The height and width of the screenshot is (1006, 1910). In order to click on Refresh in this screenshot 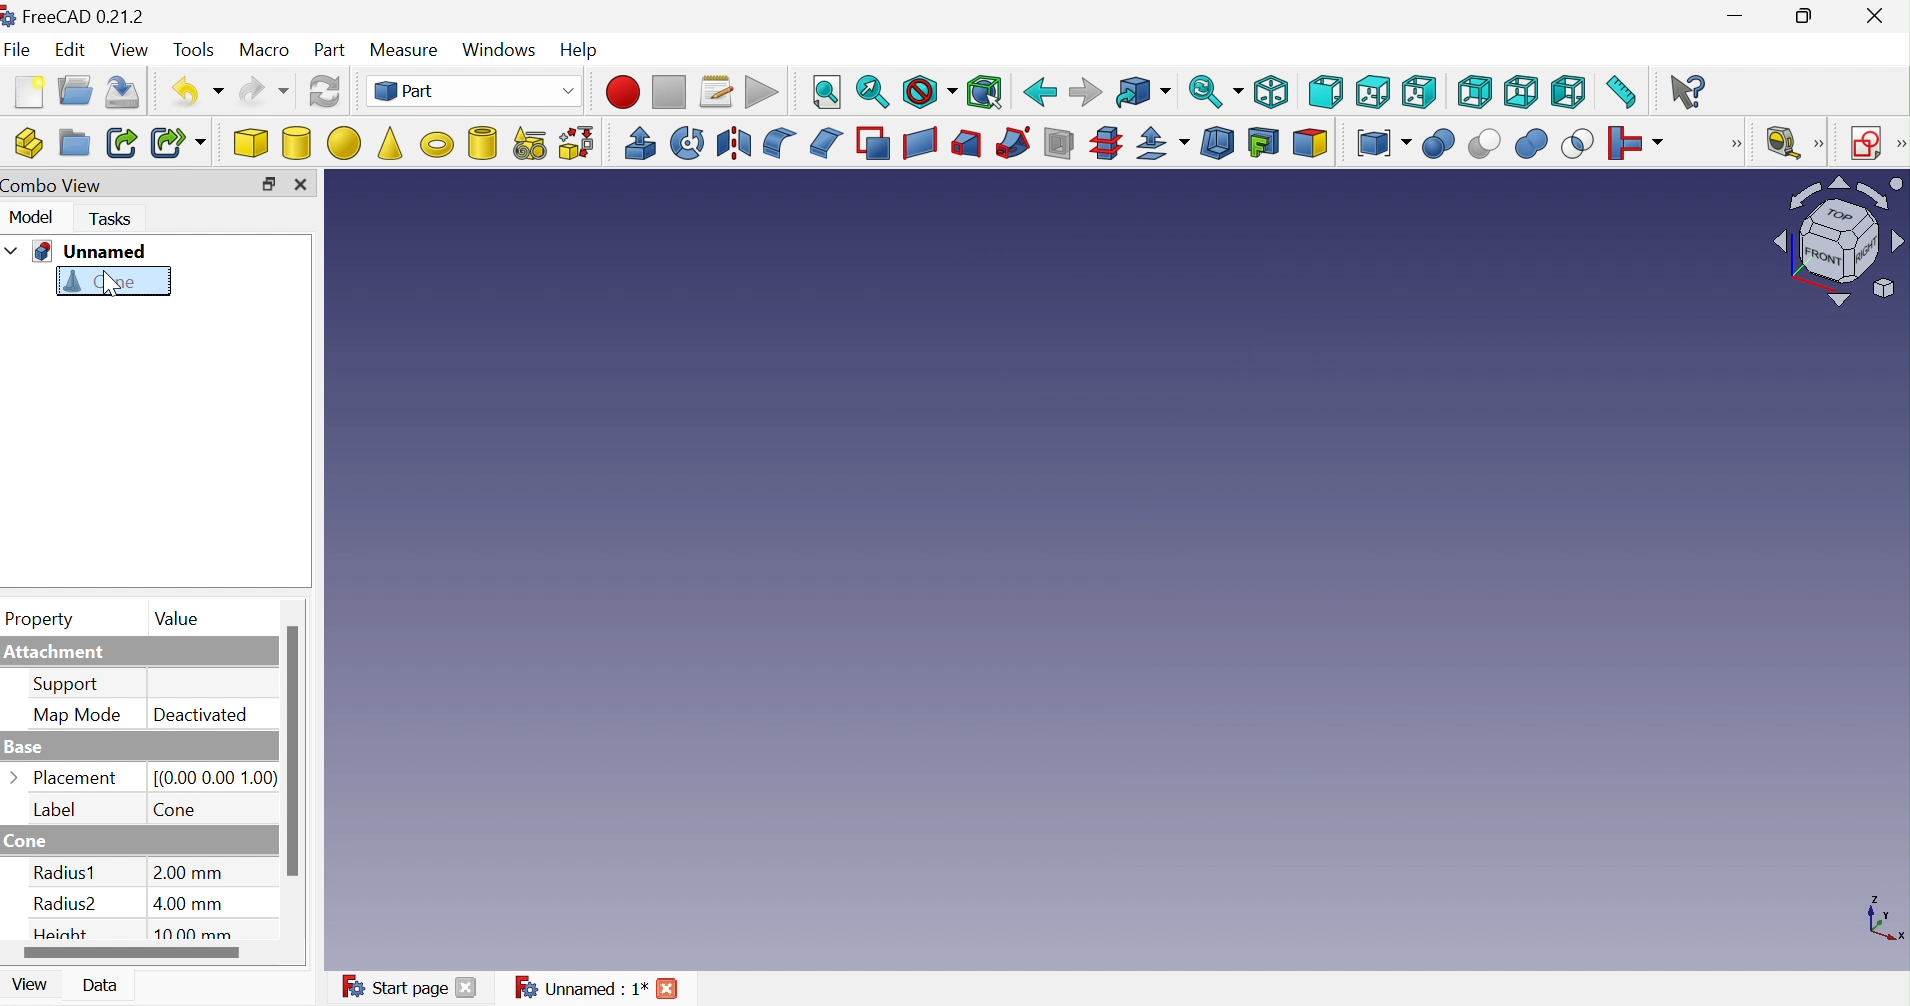, I will do `click(325, 94)`.